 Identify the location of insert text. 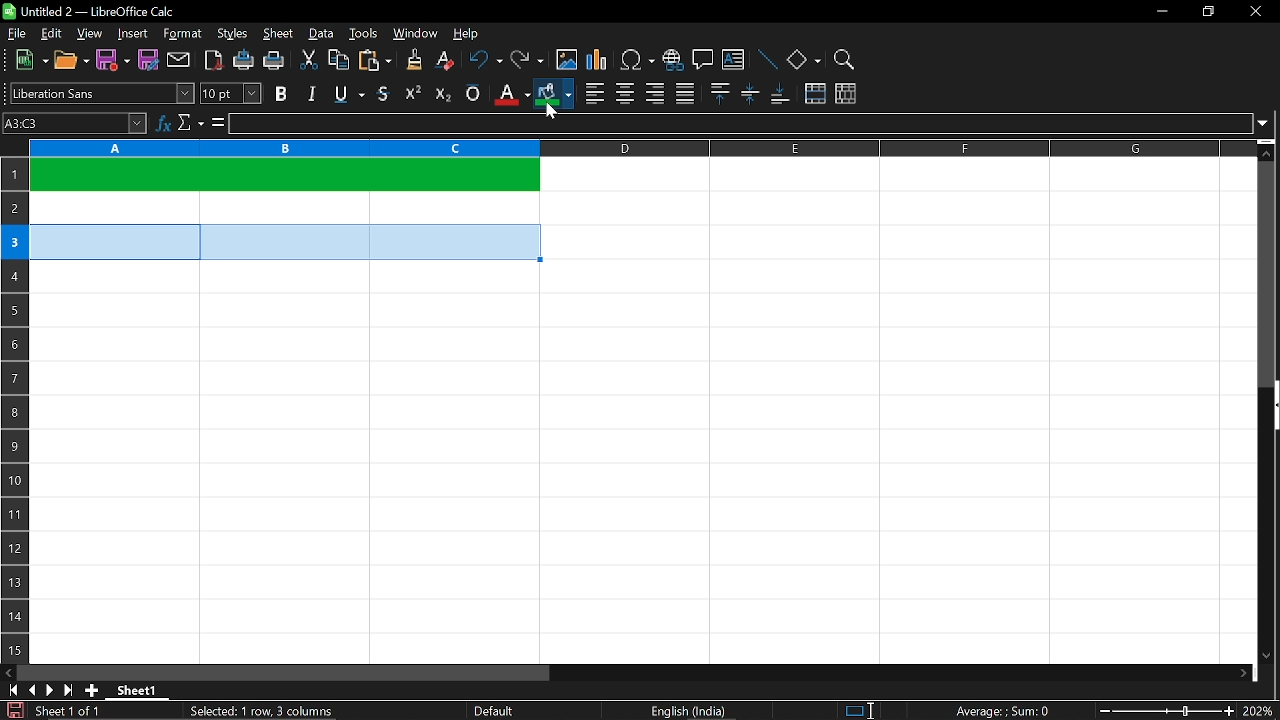
(734, 59).